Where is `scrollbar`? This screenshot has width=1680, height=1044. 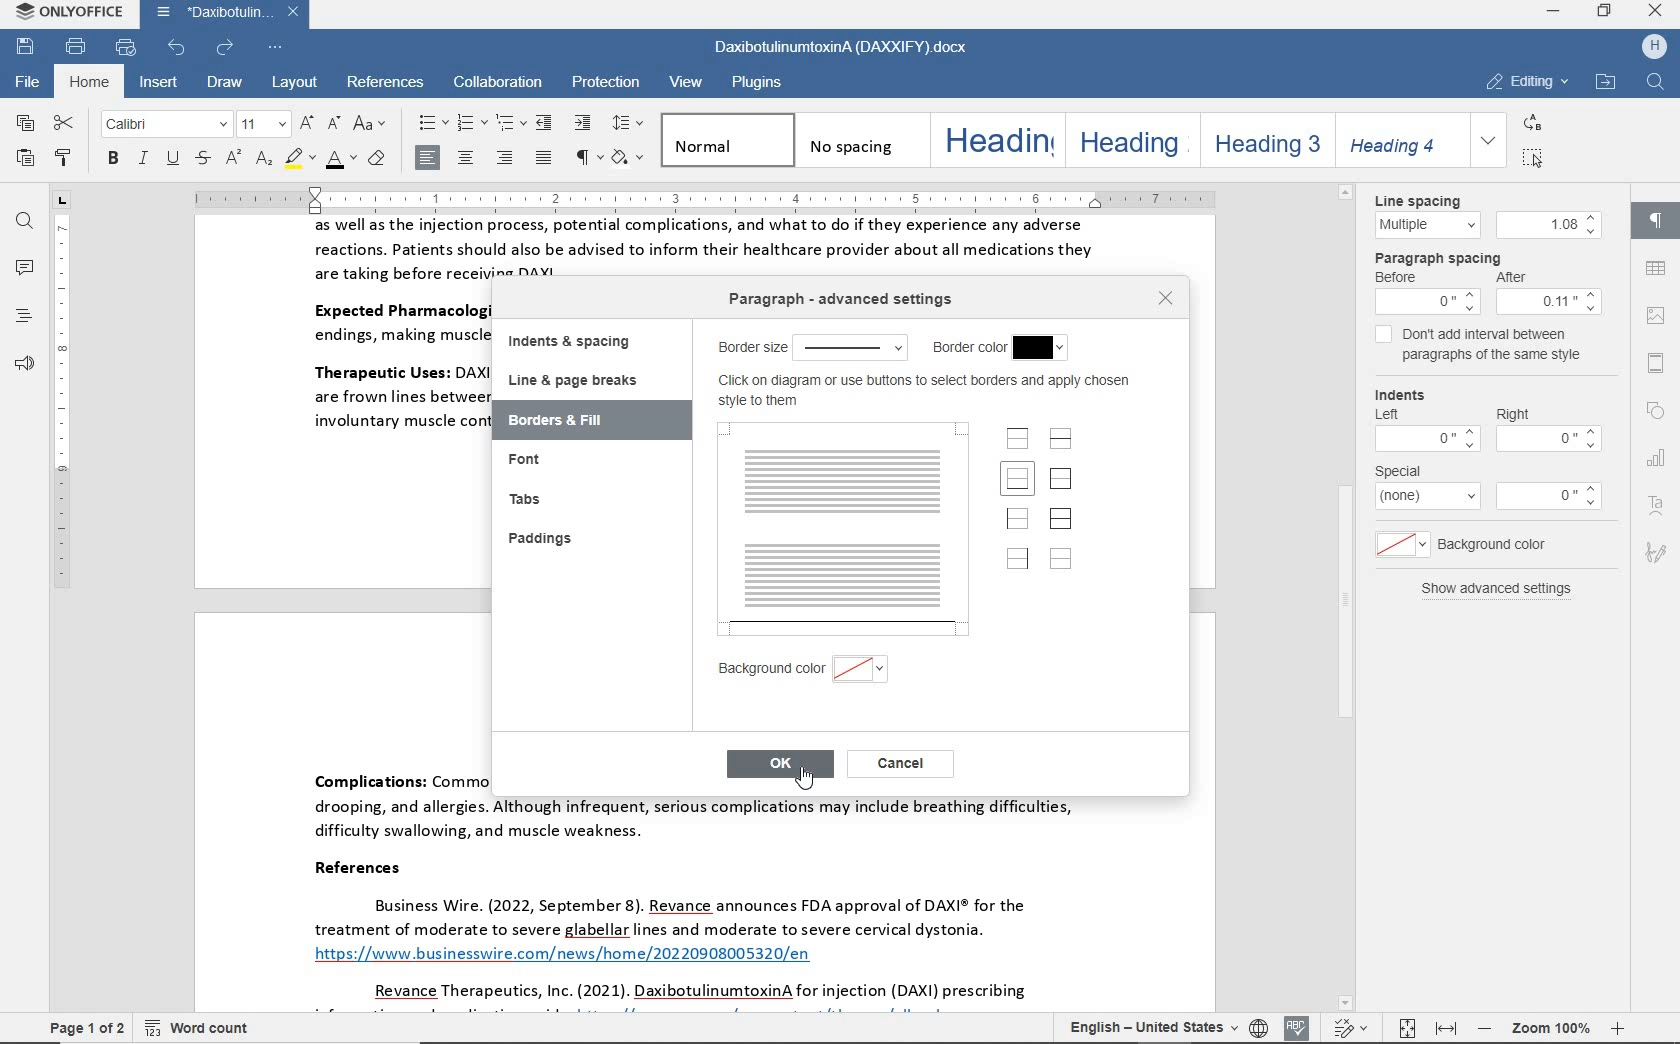 scrollbar is located at coordinates (1619, 600).